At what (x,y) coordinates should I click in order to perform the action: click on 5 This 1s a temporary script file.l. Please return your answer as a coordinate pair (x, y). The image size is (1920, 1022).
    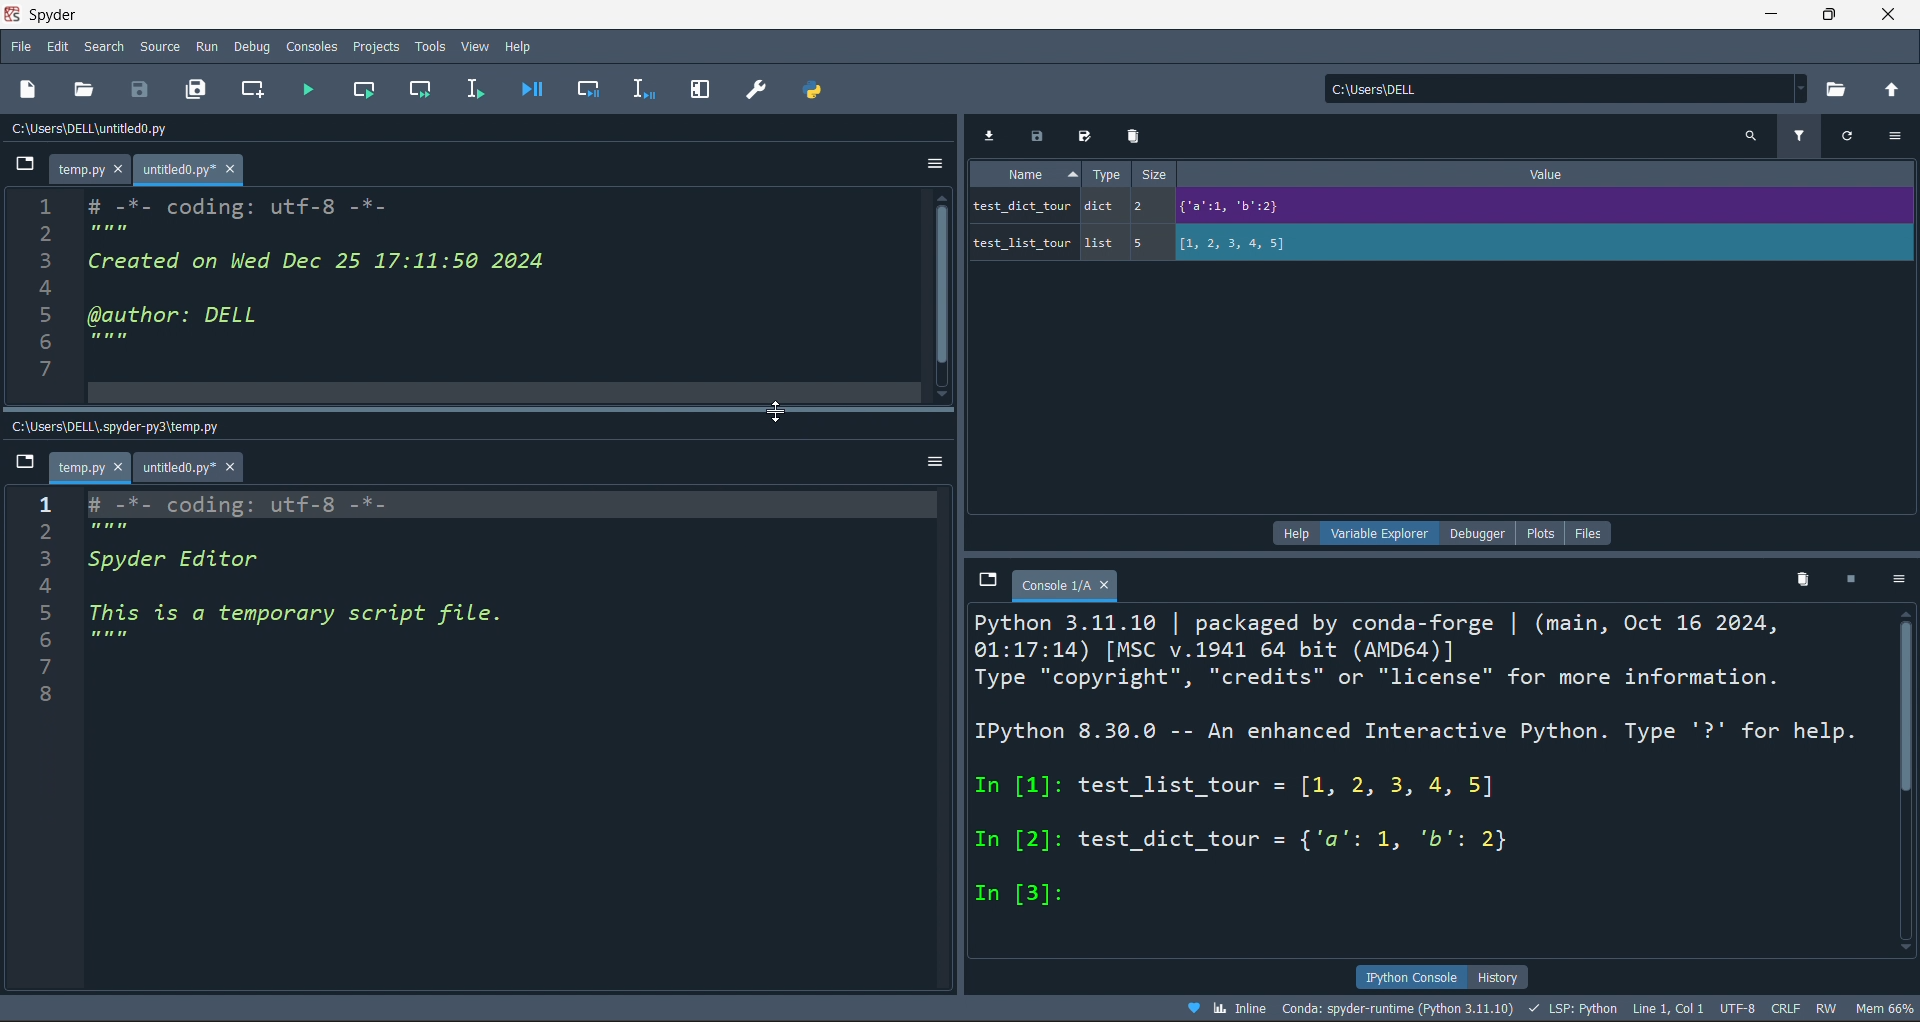
    Looking at the image, I should click on (308, 617).